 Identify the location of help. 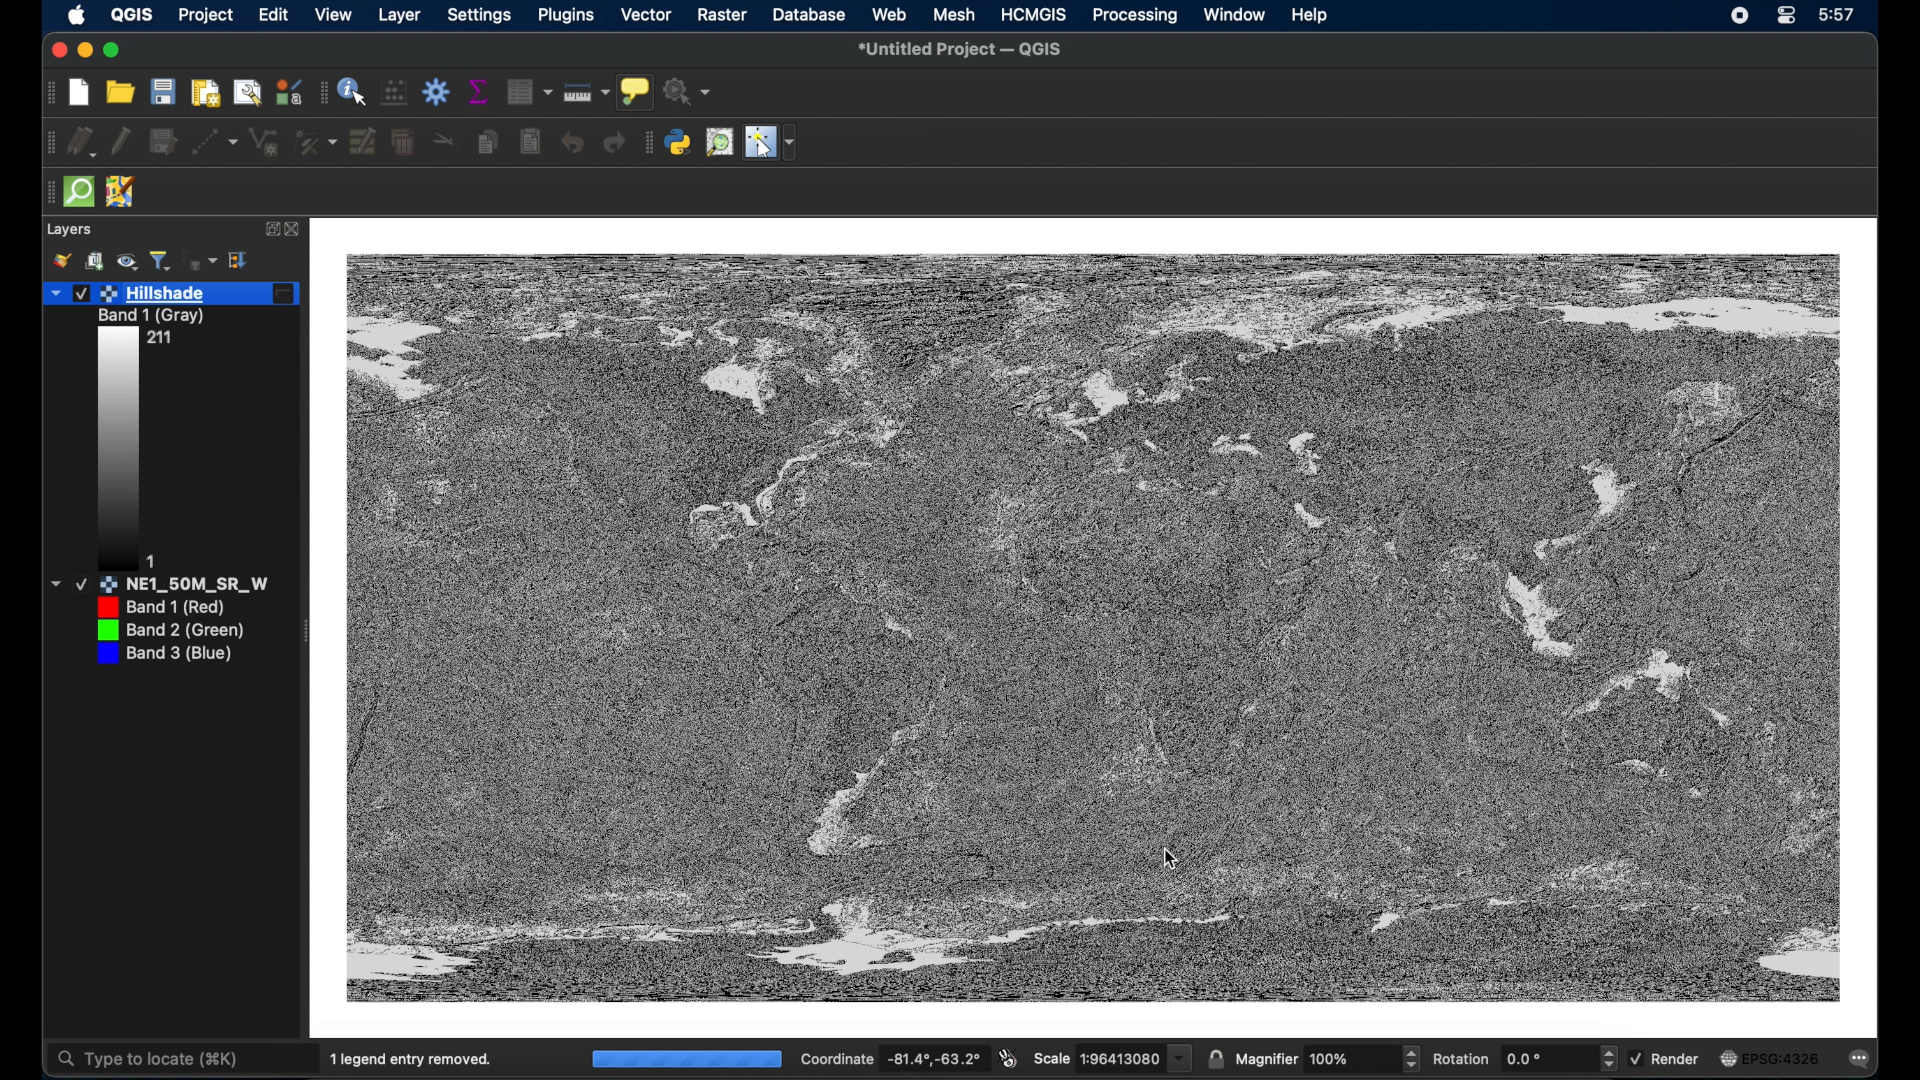
(1311, 16).